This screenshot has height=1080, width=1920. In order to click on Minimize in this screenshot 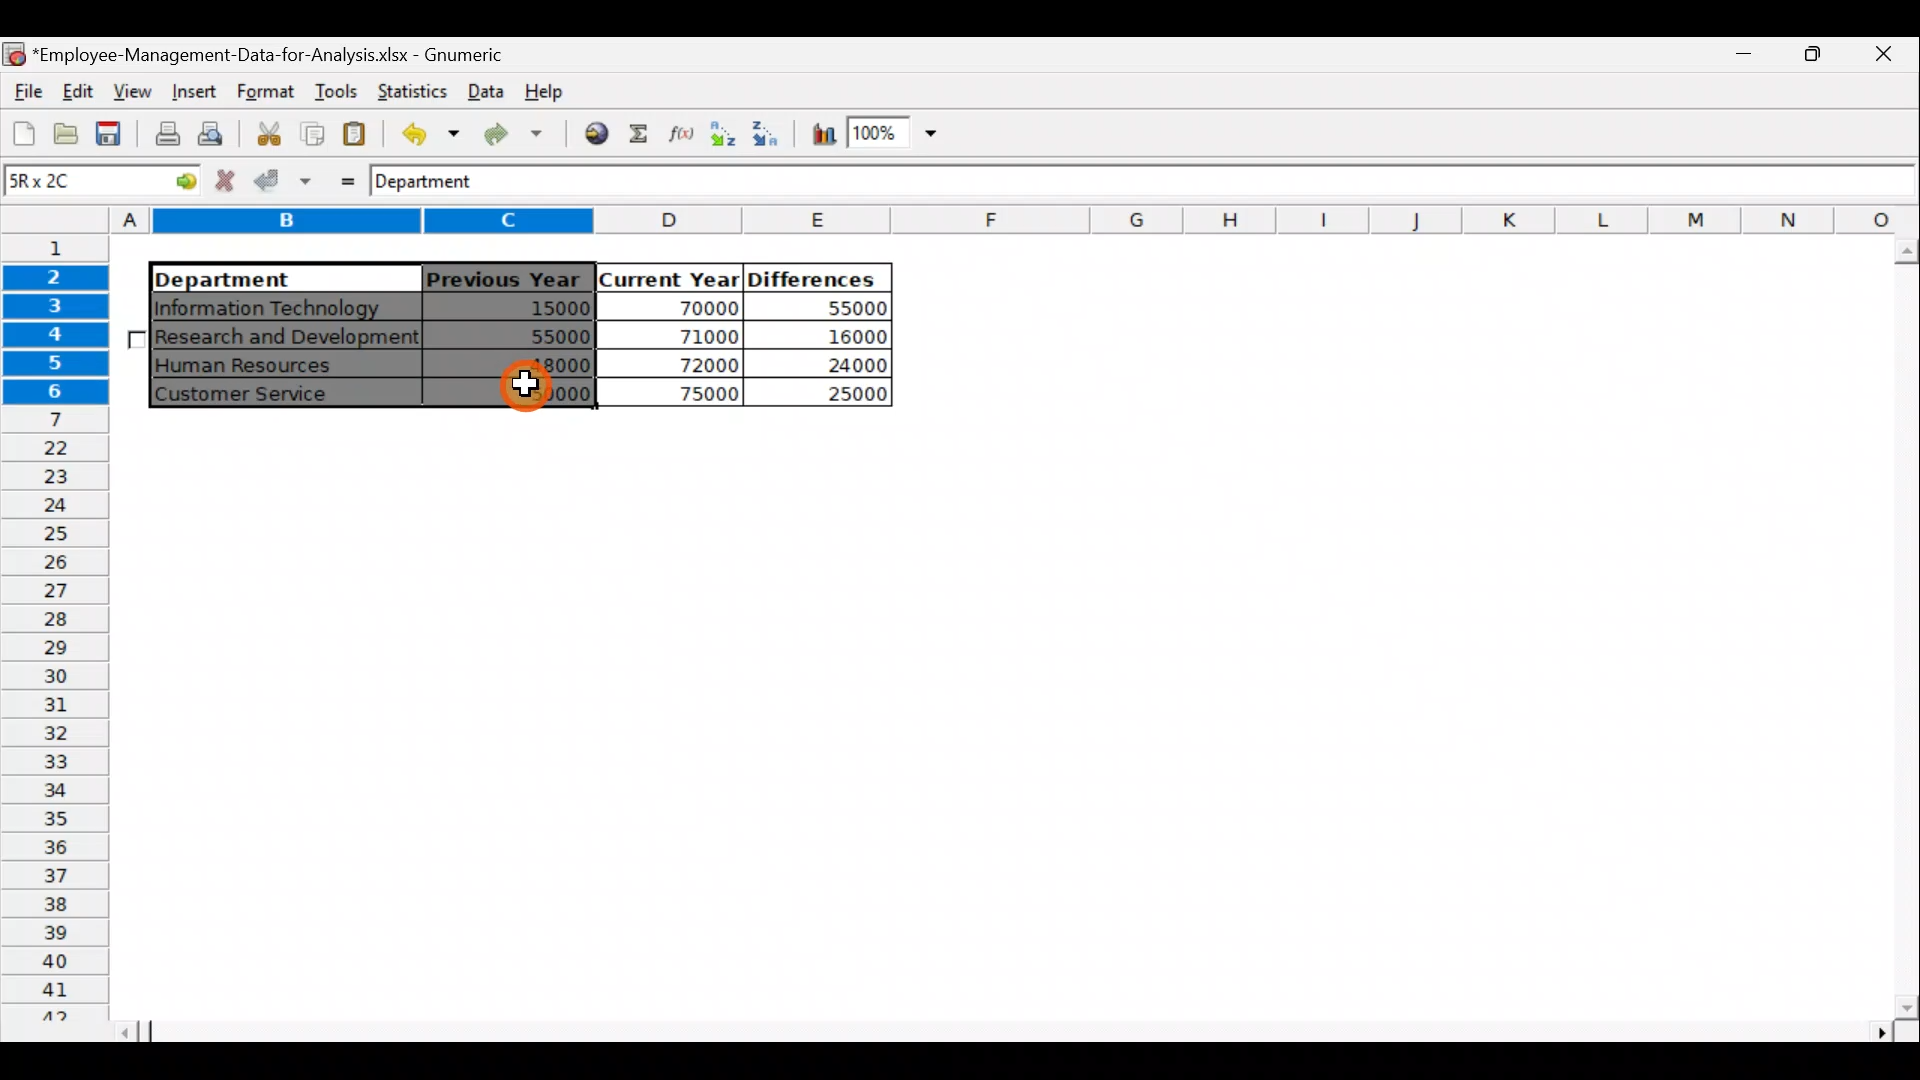, I will do `click(1814, 61)`.